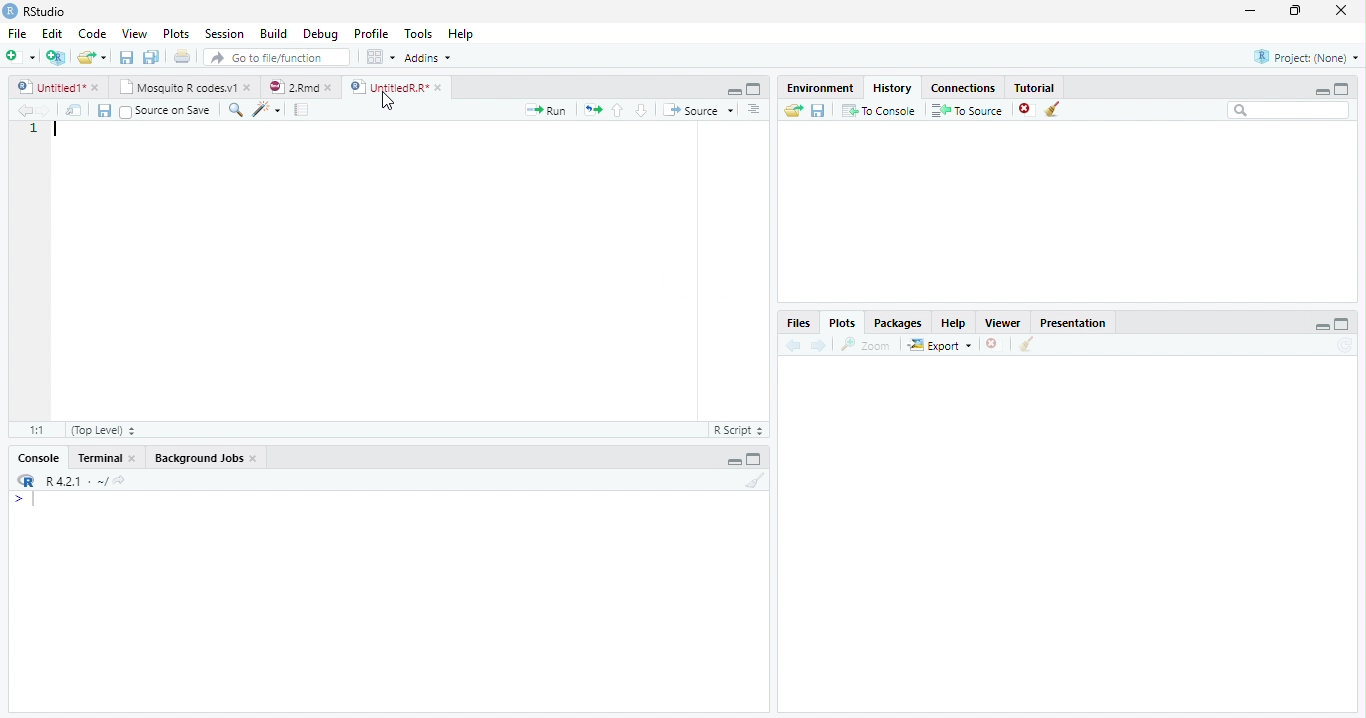 The image size is (1366, 718). What do you see at coordinates (963, 88) in the screenshot?
I see `Connections` at bounding box center [963, 88].